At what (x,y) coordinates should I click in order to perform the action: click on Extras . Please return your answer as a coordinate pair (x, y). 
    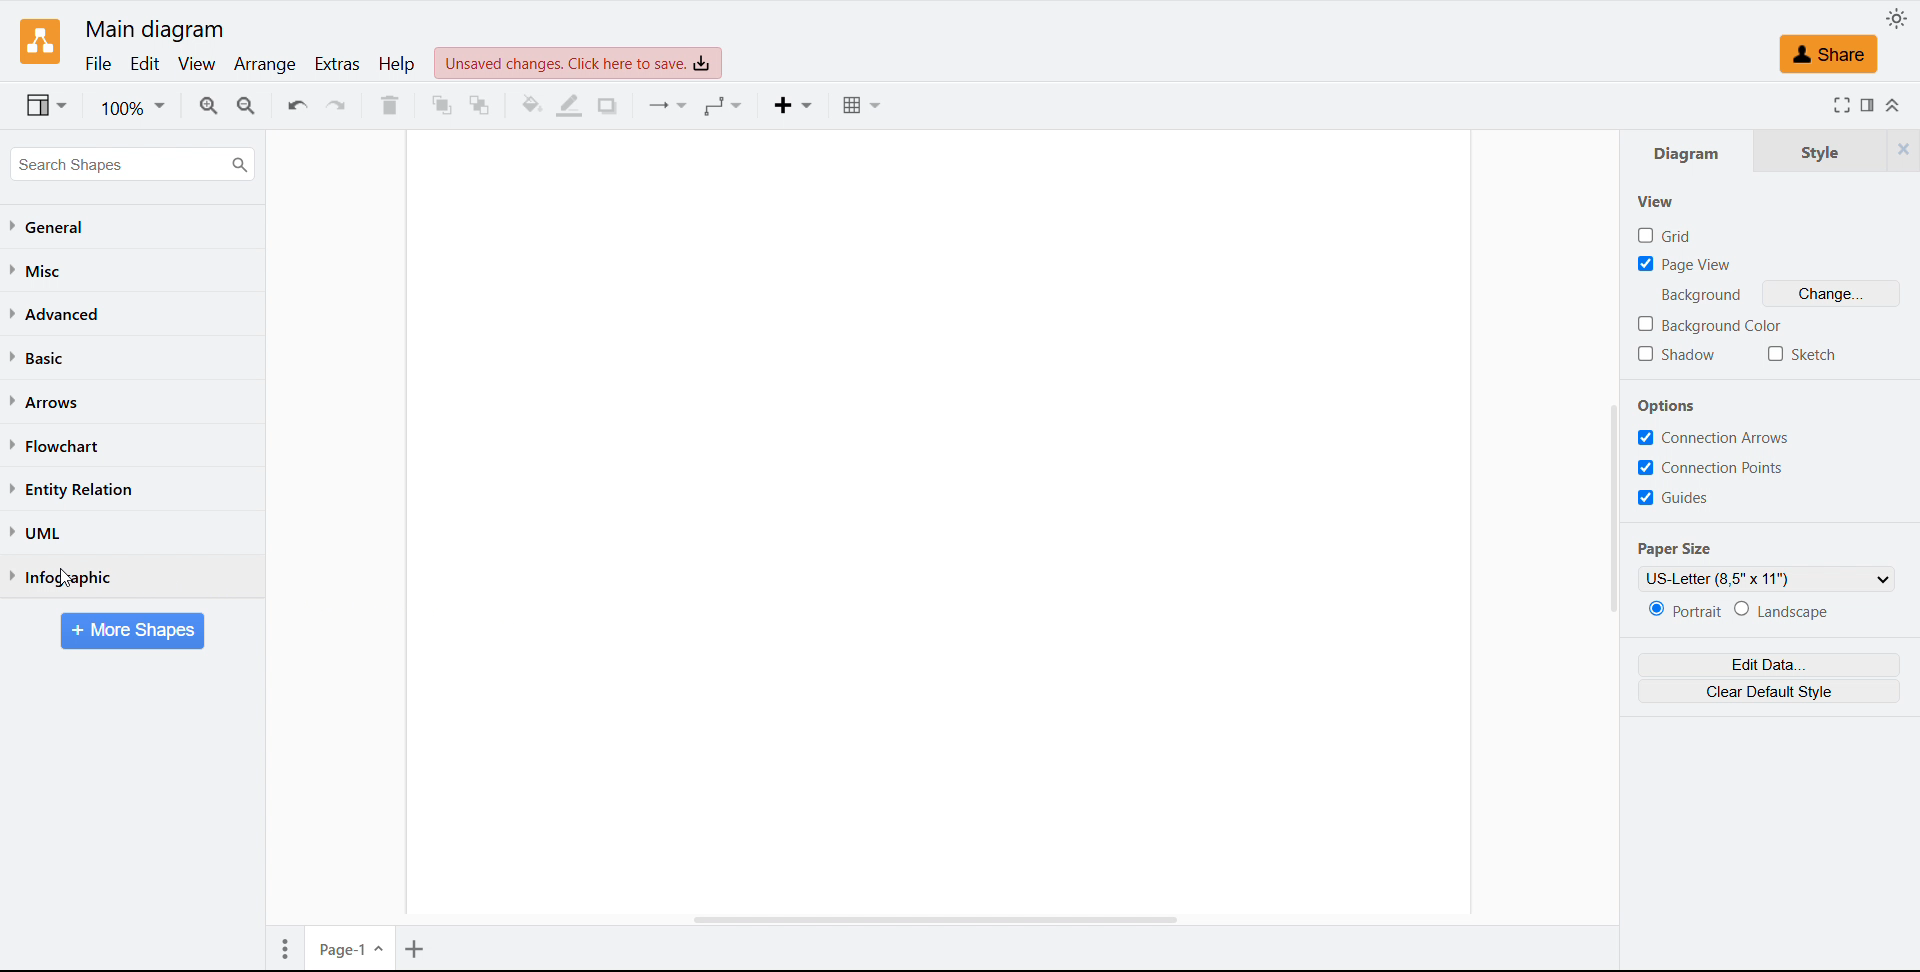
    Looking at the image, I should click on (336, 64).